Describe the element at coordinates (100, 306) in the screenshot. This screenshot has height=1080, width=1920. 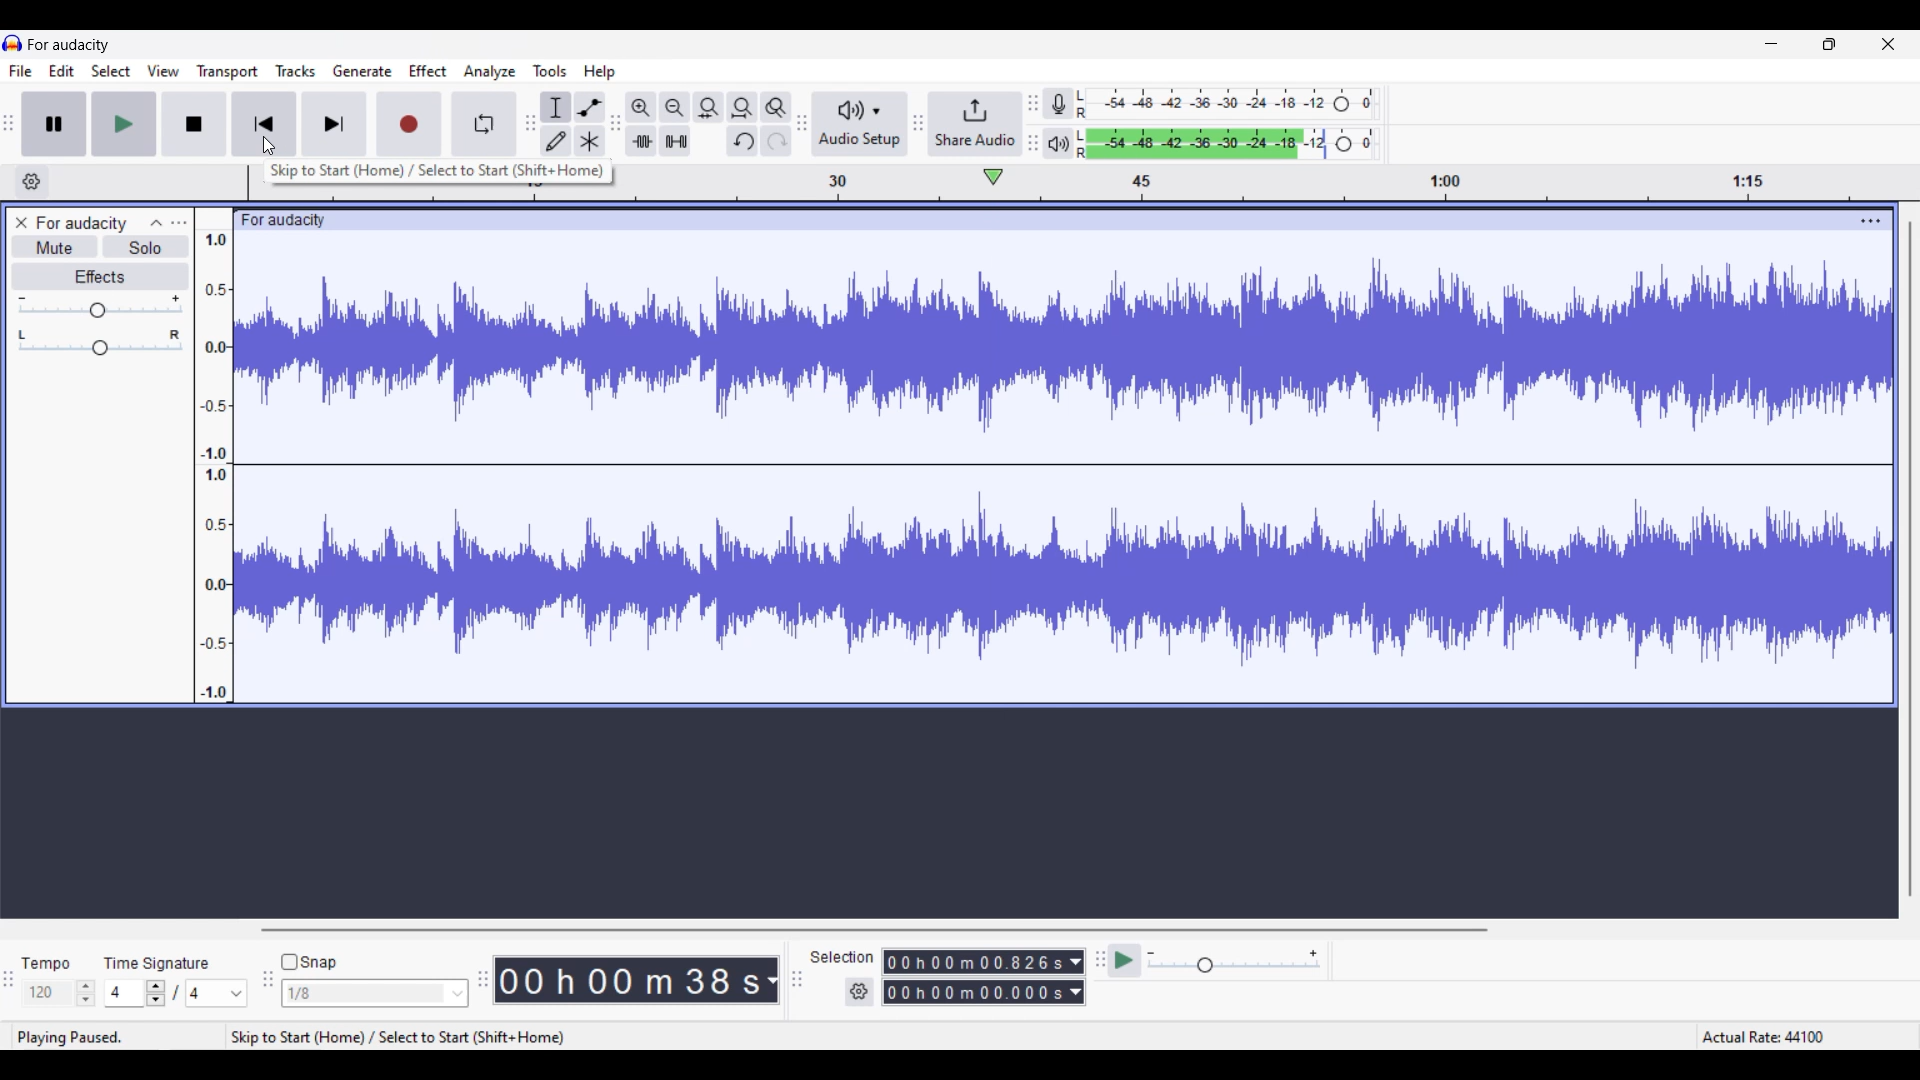
I see `Volume slider` at that location.